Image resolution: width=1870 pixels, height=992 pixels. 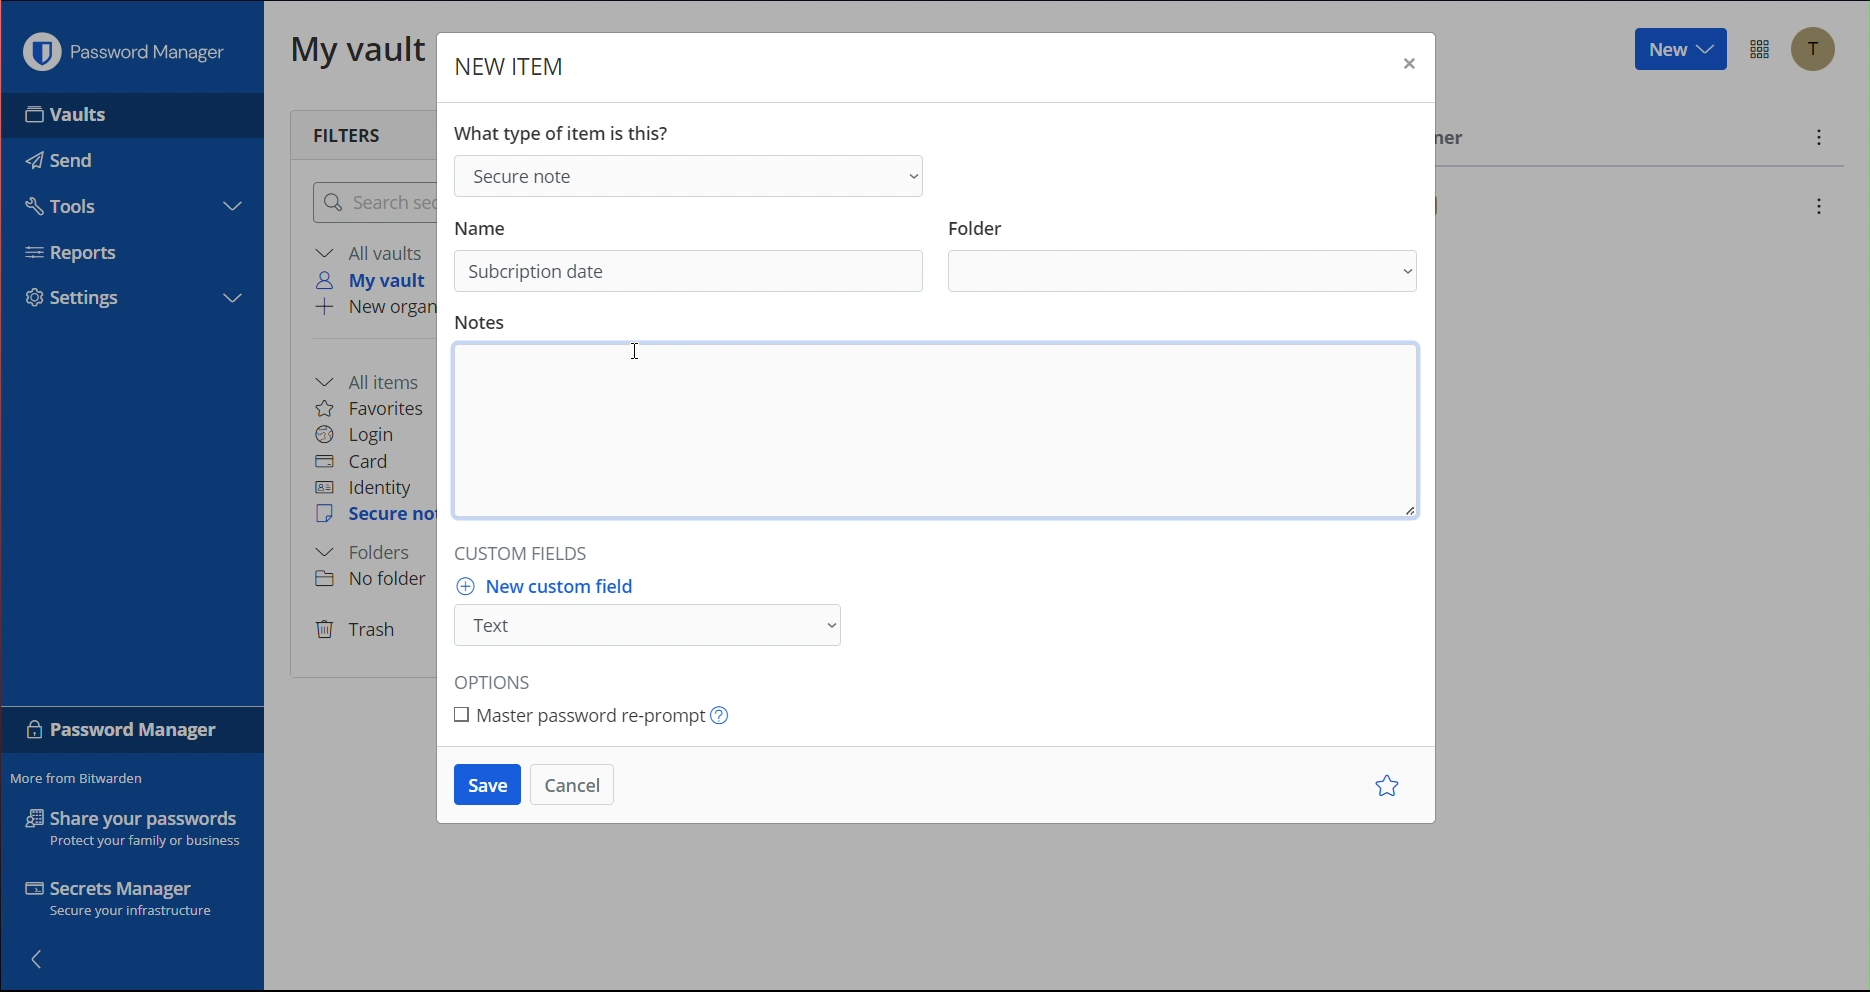 I want to click on Account, so click(x=1820, y=52).